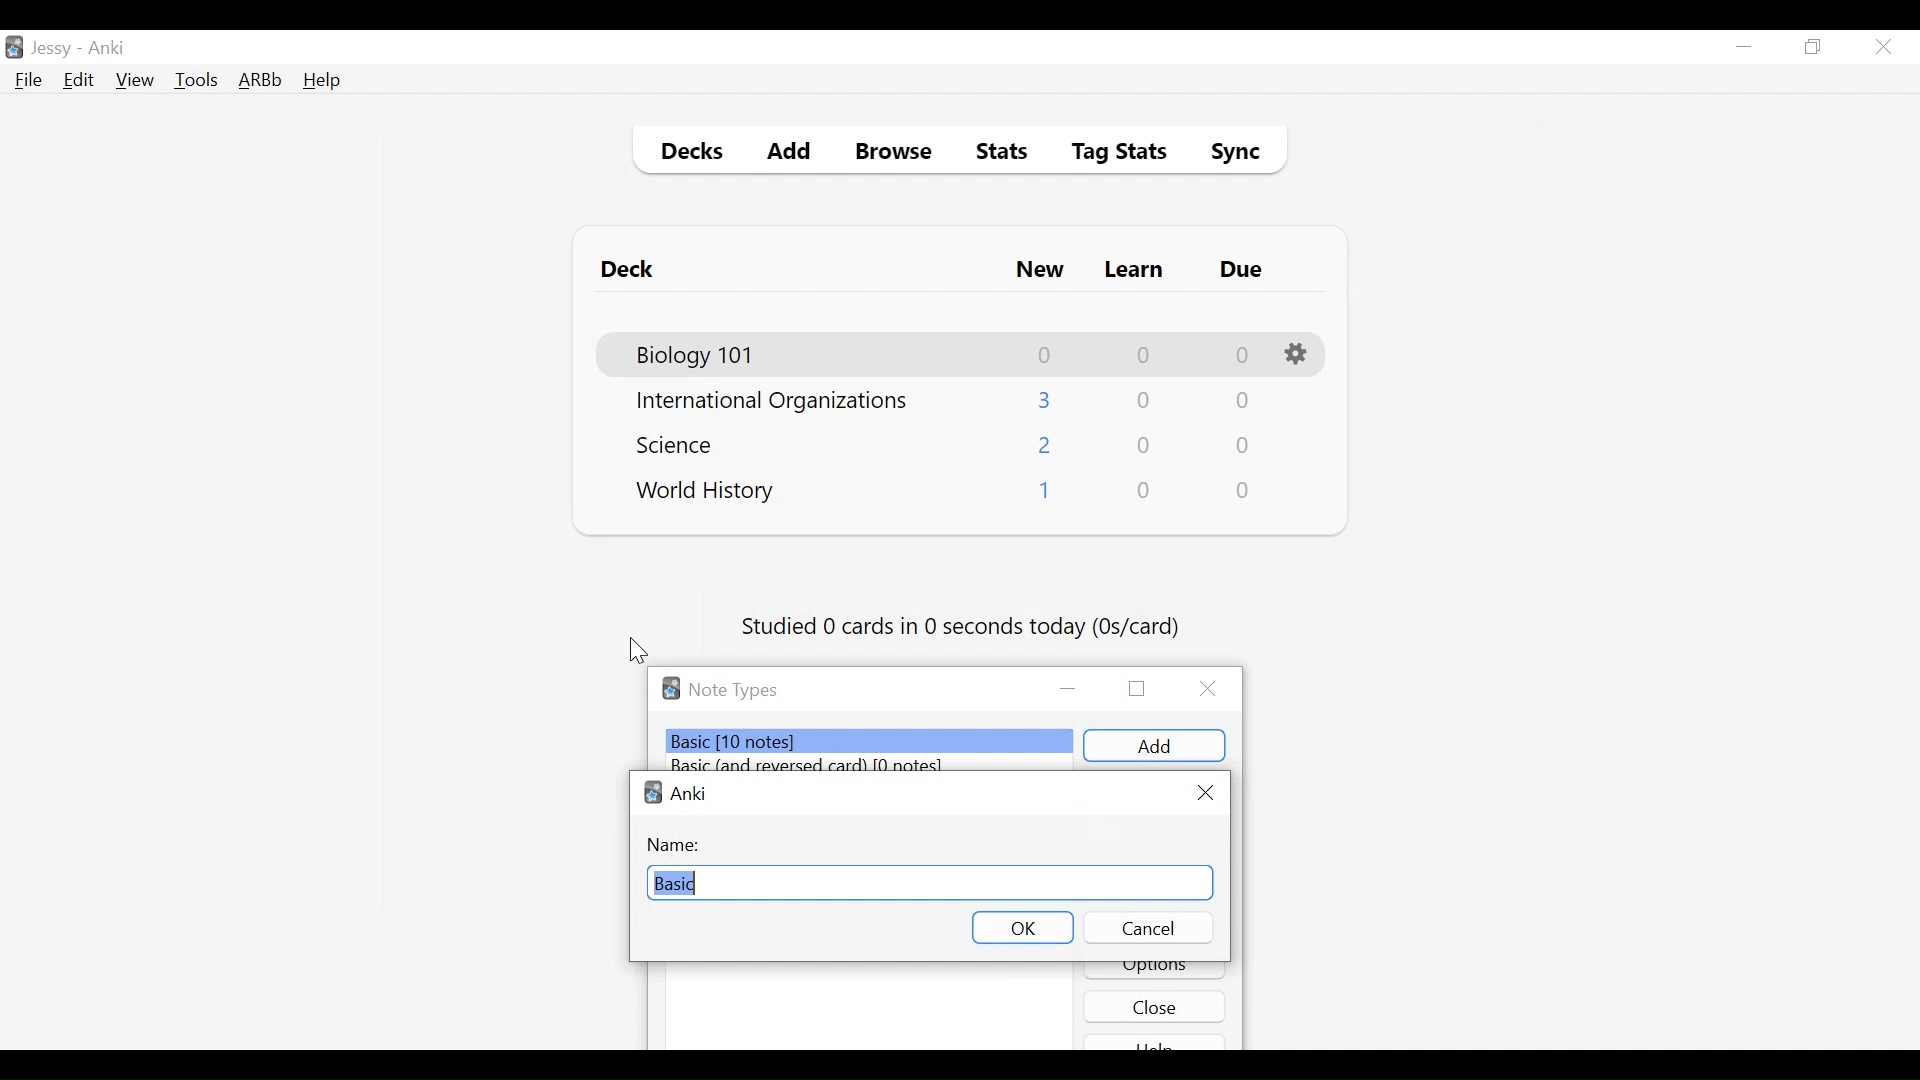 Image resolution: width=1920 pixels, height=1080 pixels. What do you see at coordinates (29, 82) in the screenshot?
I see `File` at bounding box center [29, 82].